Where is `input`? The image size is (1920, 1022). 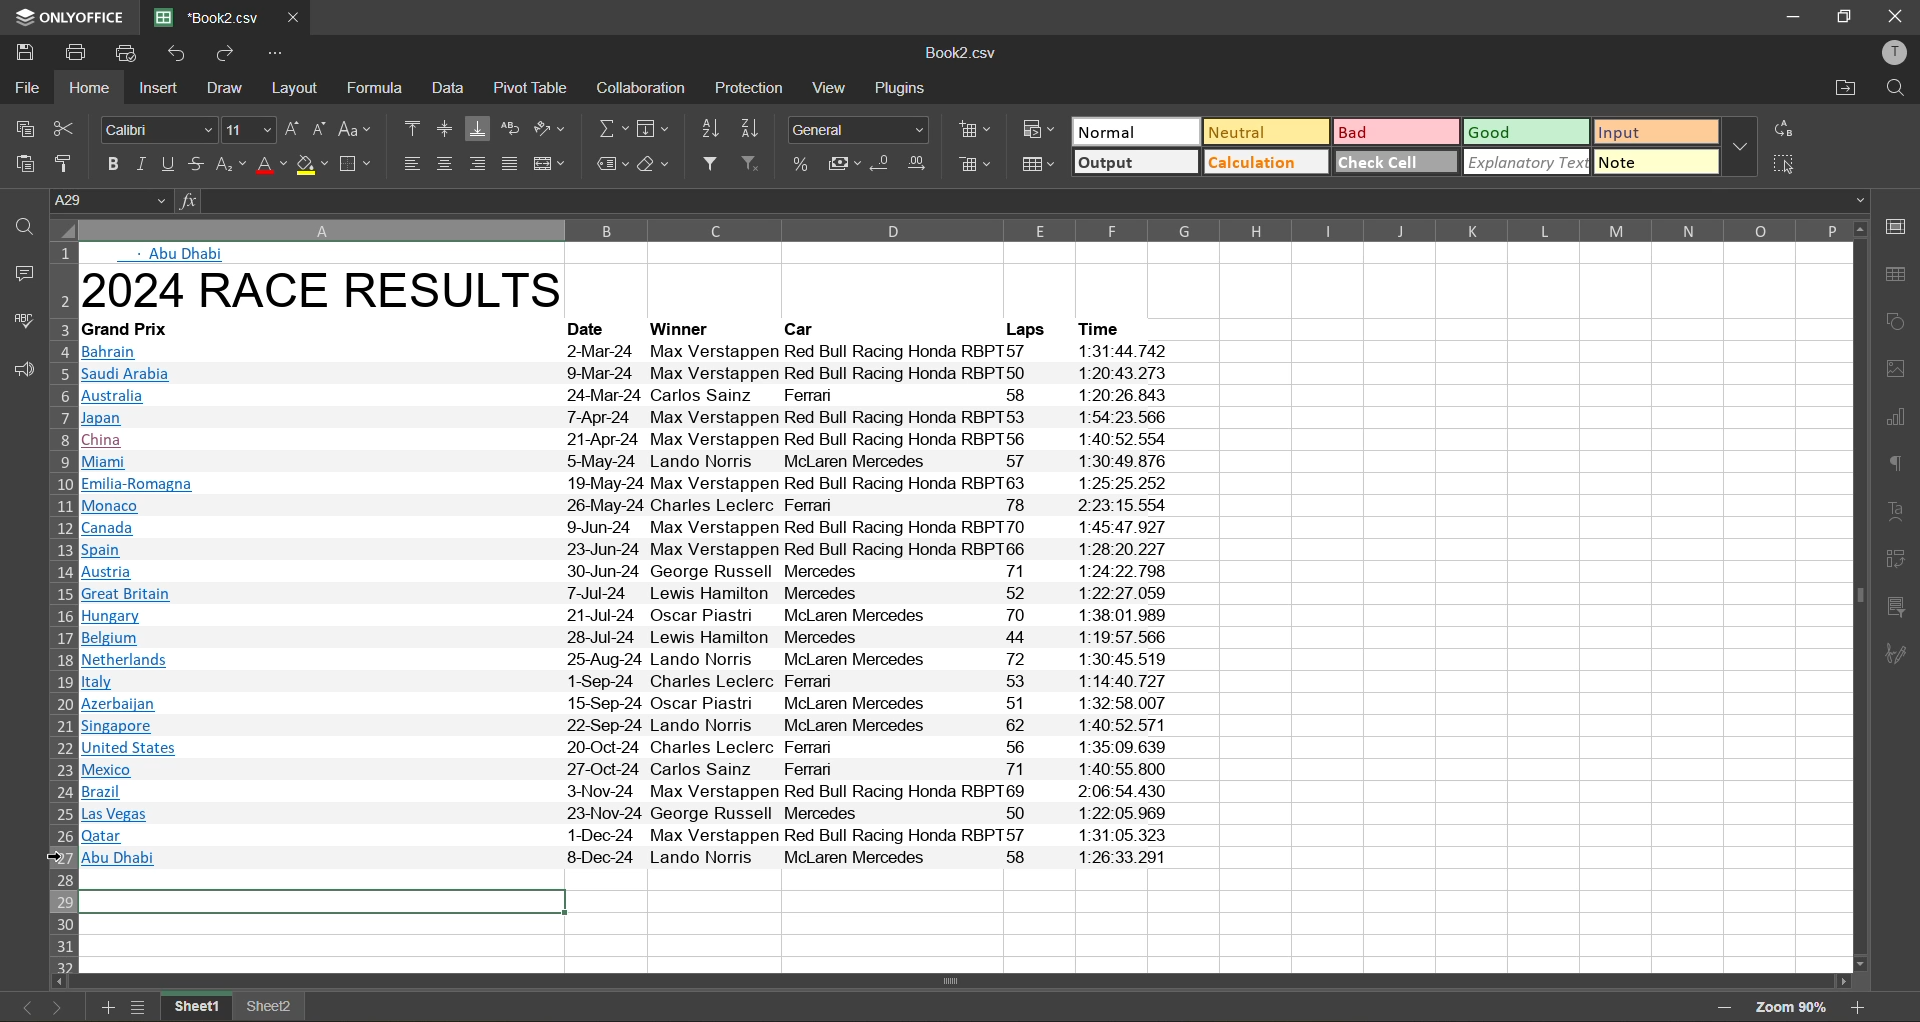
input is located at coordinates (1655, 131).